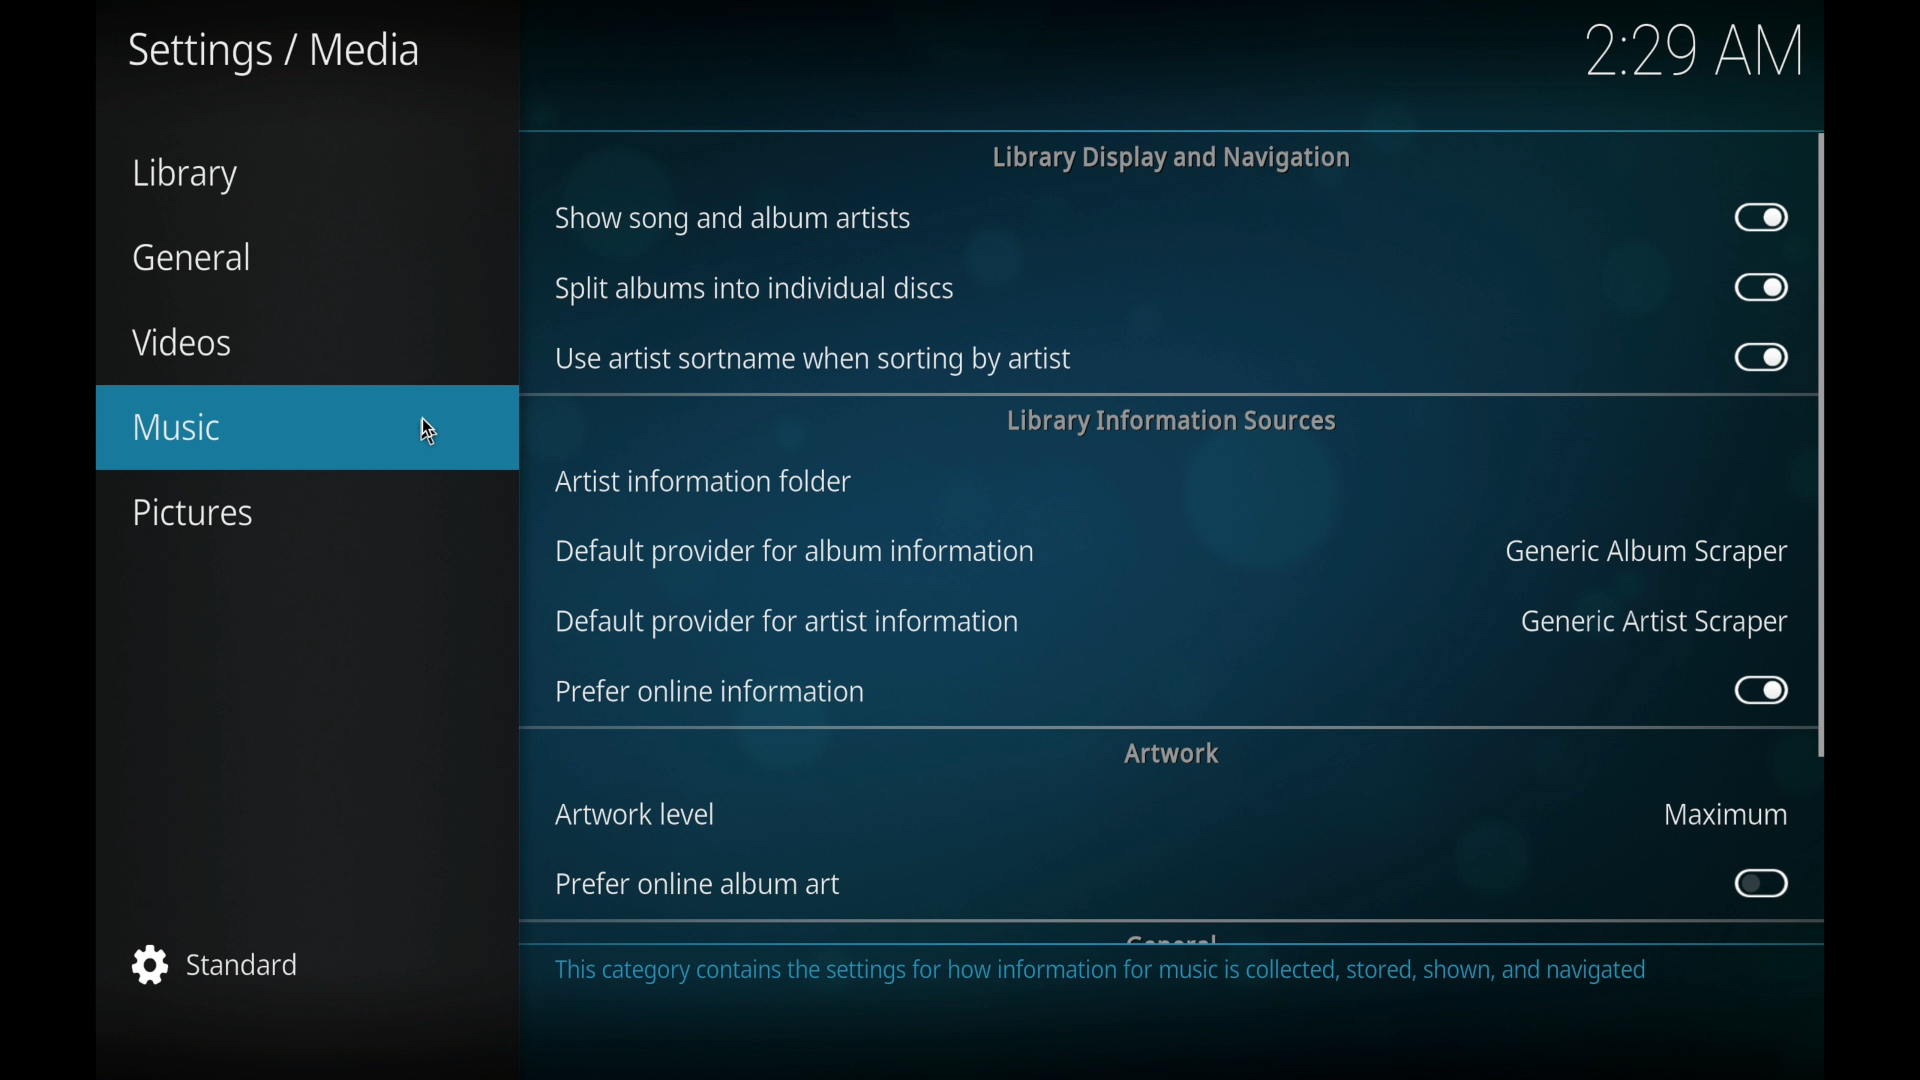  I want to click on pictures, so click(191, 512).